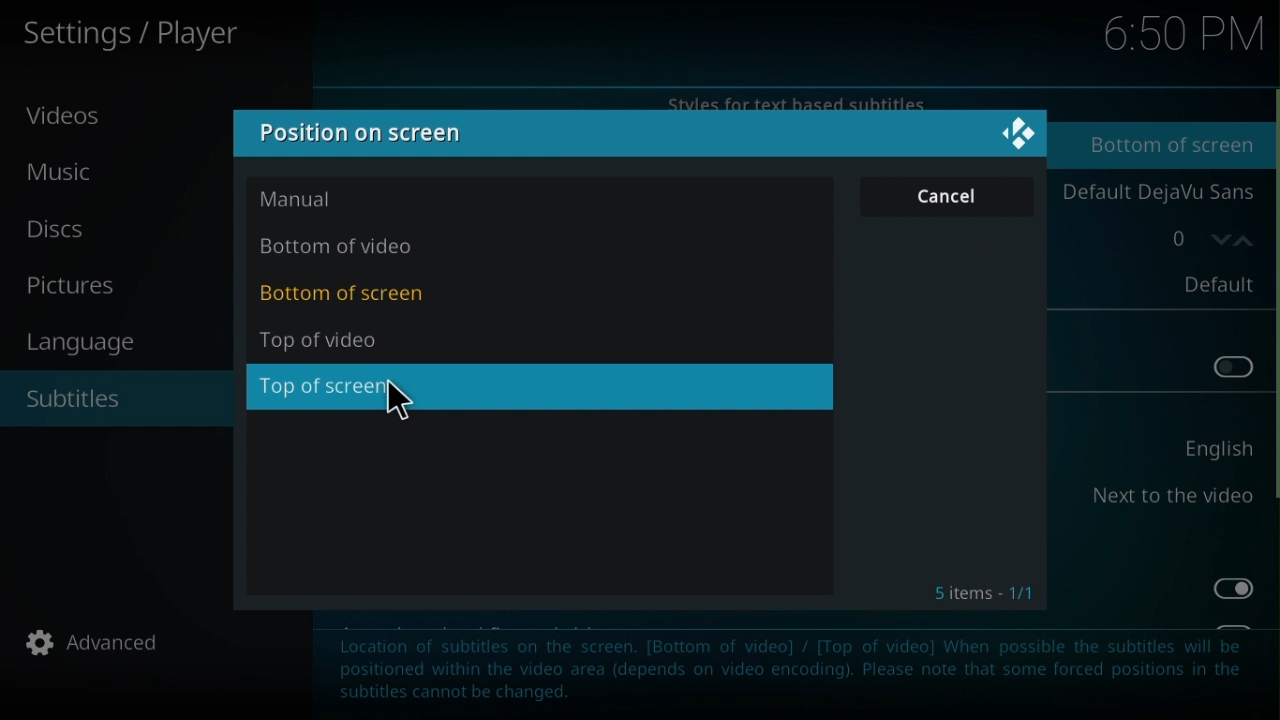 The height and width of the screenshot is (720, 1280). Describe the element at coordinates (342, 247) in the screenshot. I see `Botton of video` at that location.